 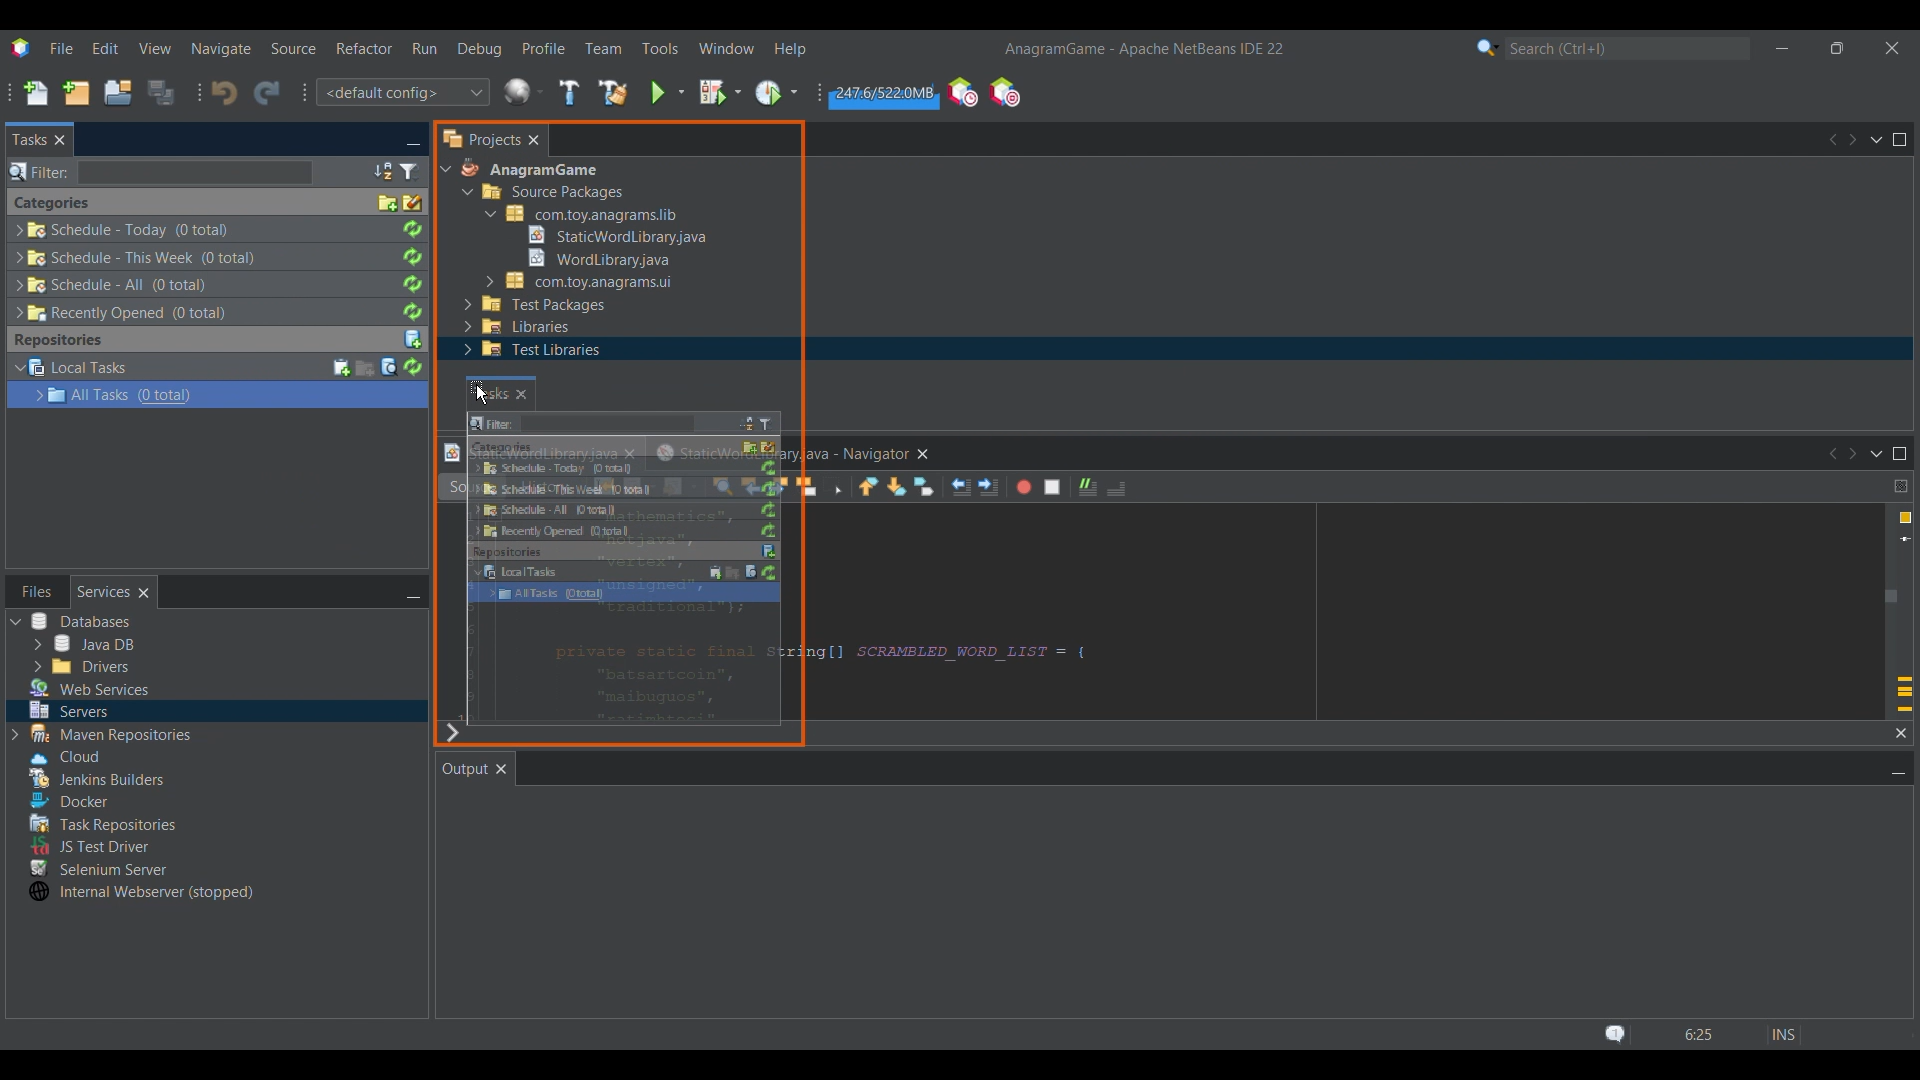 What do you see at coordinates (629, 525) in the screenshot?
I see `` at bounding box center [629, 525].